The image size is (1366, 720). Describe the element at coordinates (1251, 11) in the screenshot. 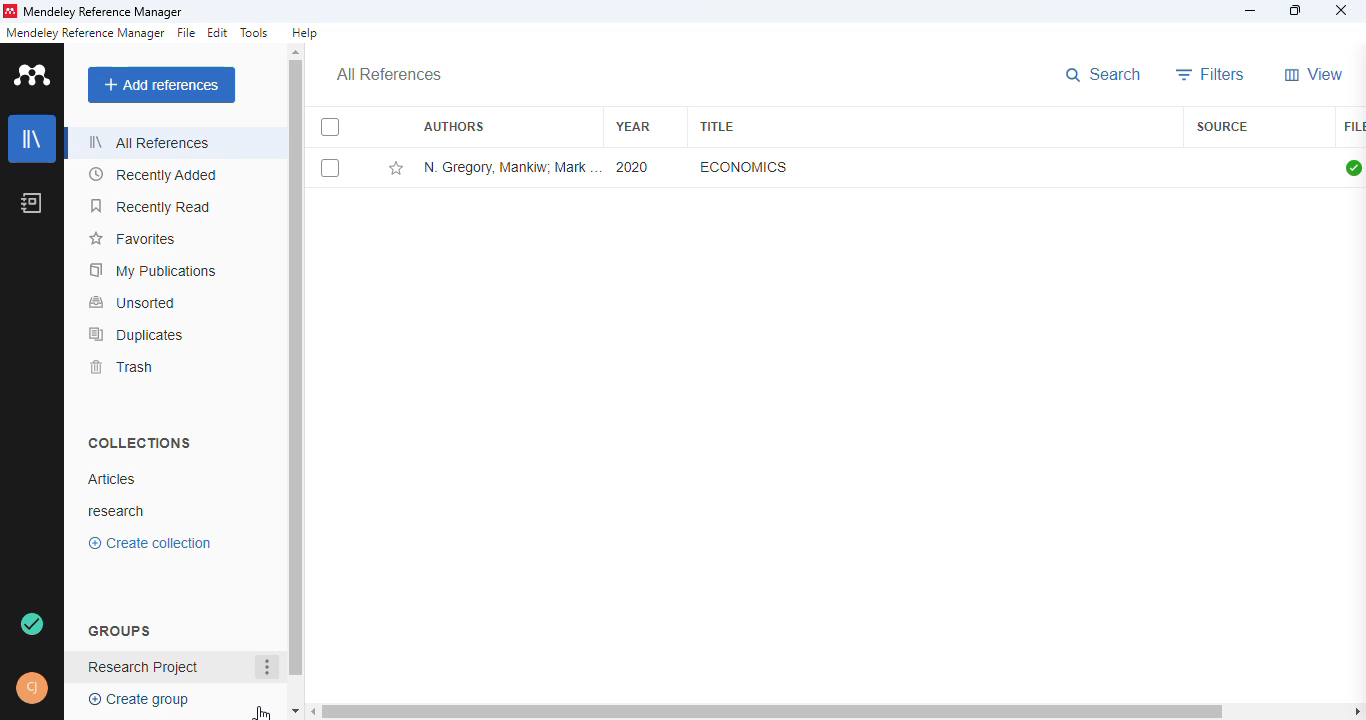

I see `minimize` at that location.